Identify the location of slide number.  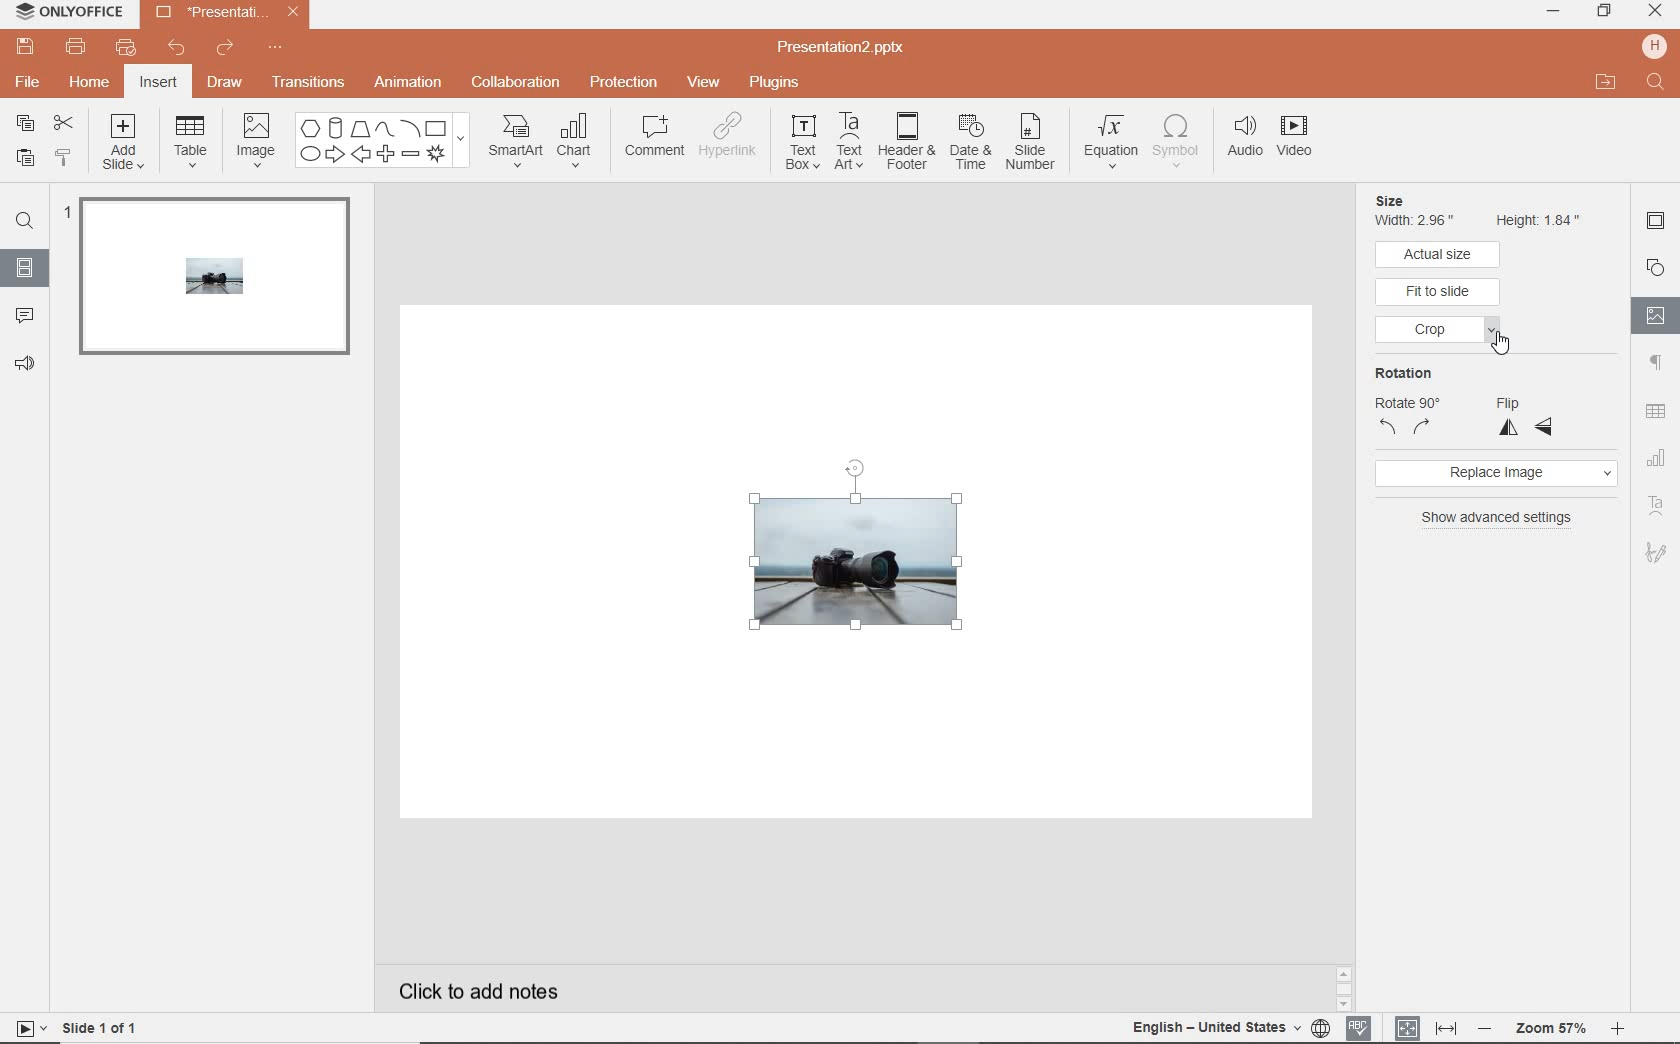
(1034, 141).